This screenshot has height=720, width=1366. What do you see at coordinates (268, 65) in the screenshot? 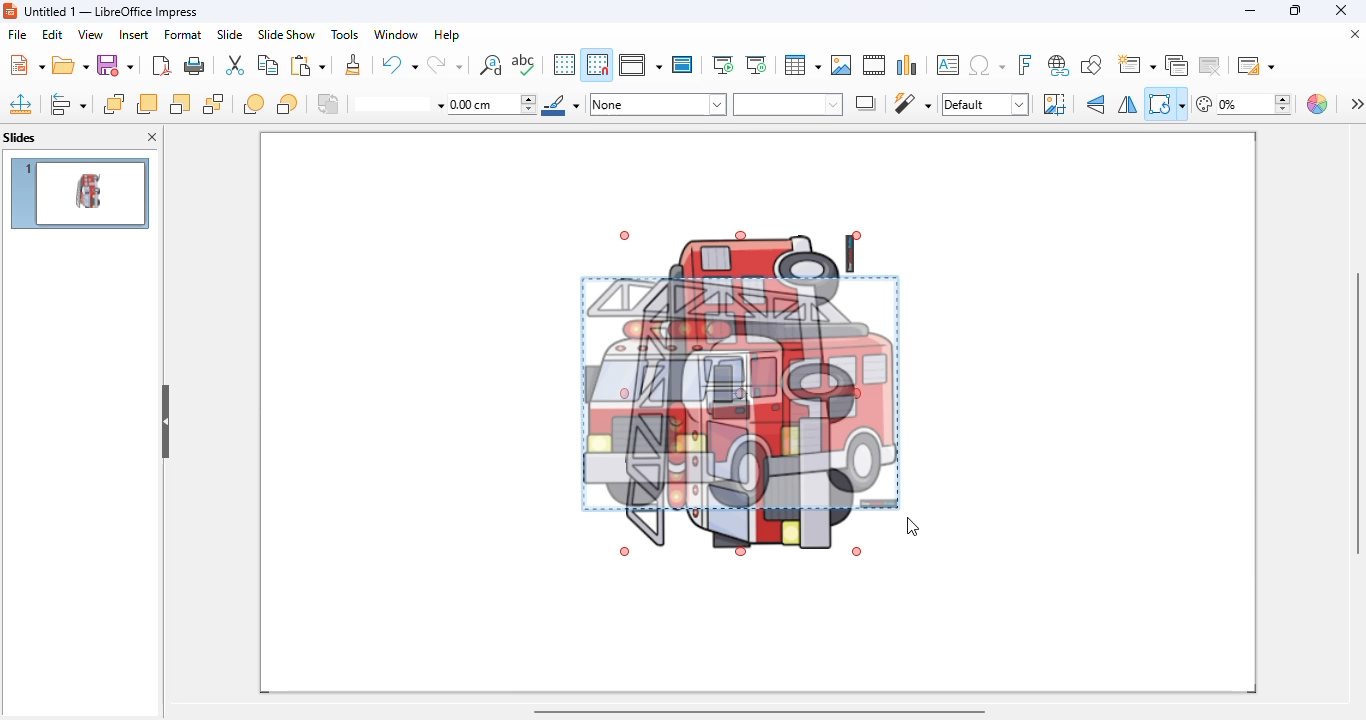
I see `copy` at bounding box center [268, 65].